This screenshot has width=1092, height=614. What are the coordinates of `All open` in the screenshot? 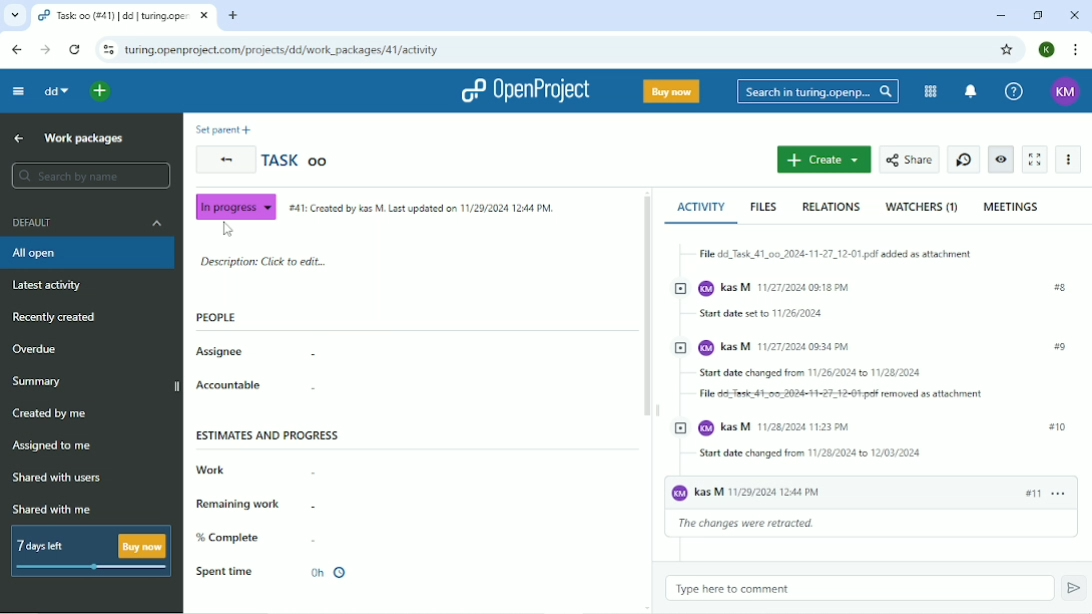 It's located at (89, 253).